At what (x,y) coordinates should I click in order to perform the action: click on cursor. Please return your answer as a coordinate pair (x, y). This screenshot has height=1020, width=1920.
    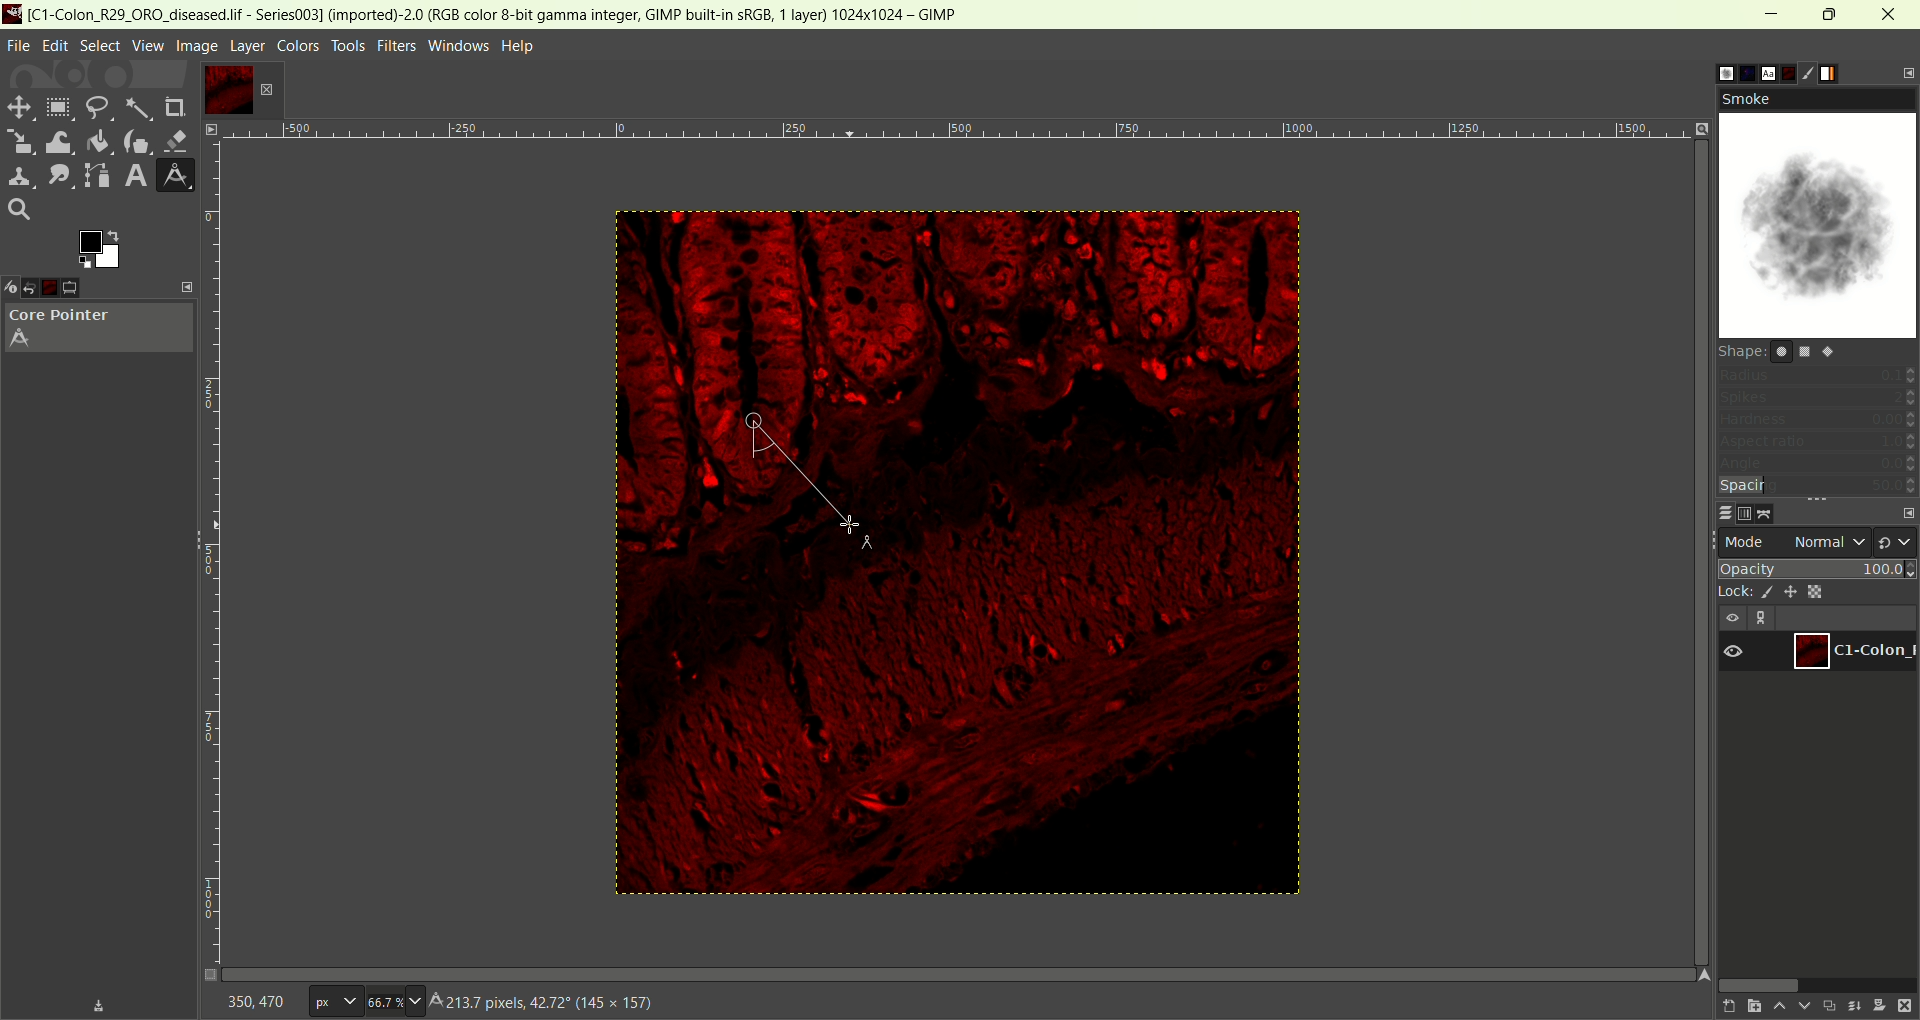
    Looking at the image, I should click on (749, 423).